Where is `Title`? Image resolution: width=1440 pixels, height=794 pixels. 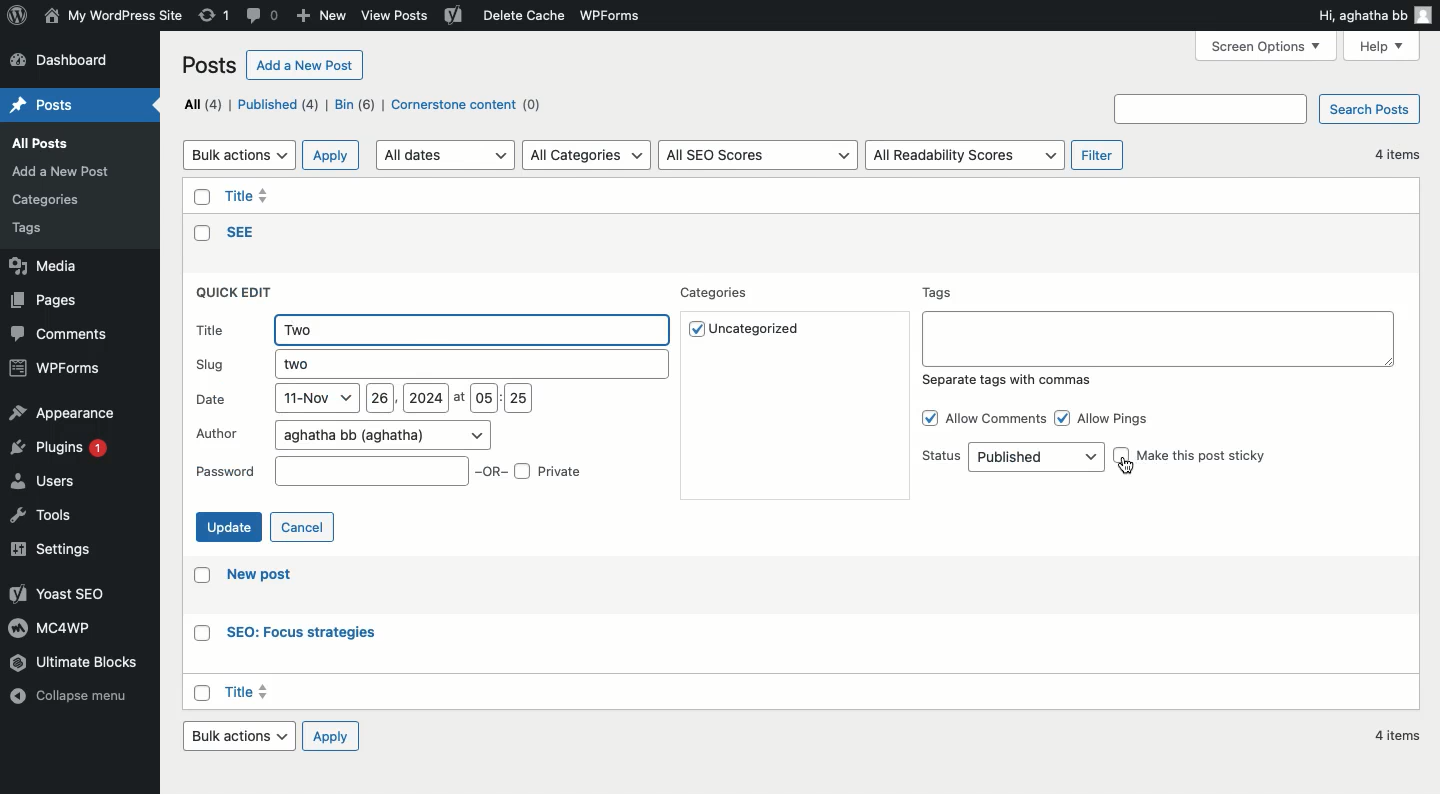
Title is located at coordinates (434, 329).